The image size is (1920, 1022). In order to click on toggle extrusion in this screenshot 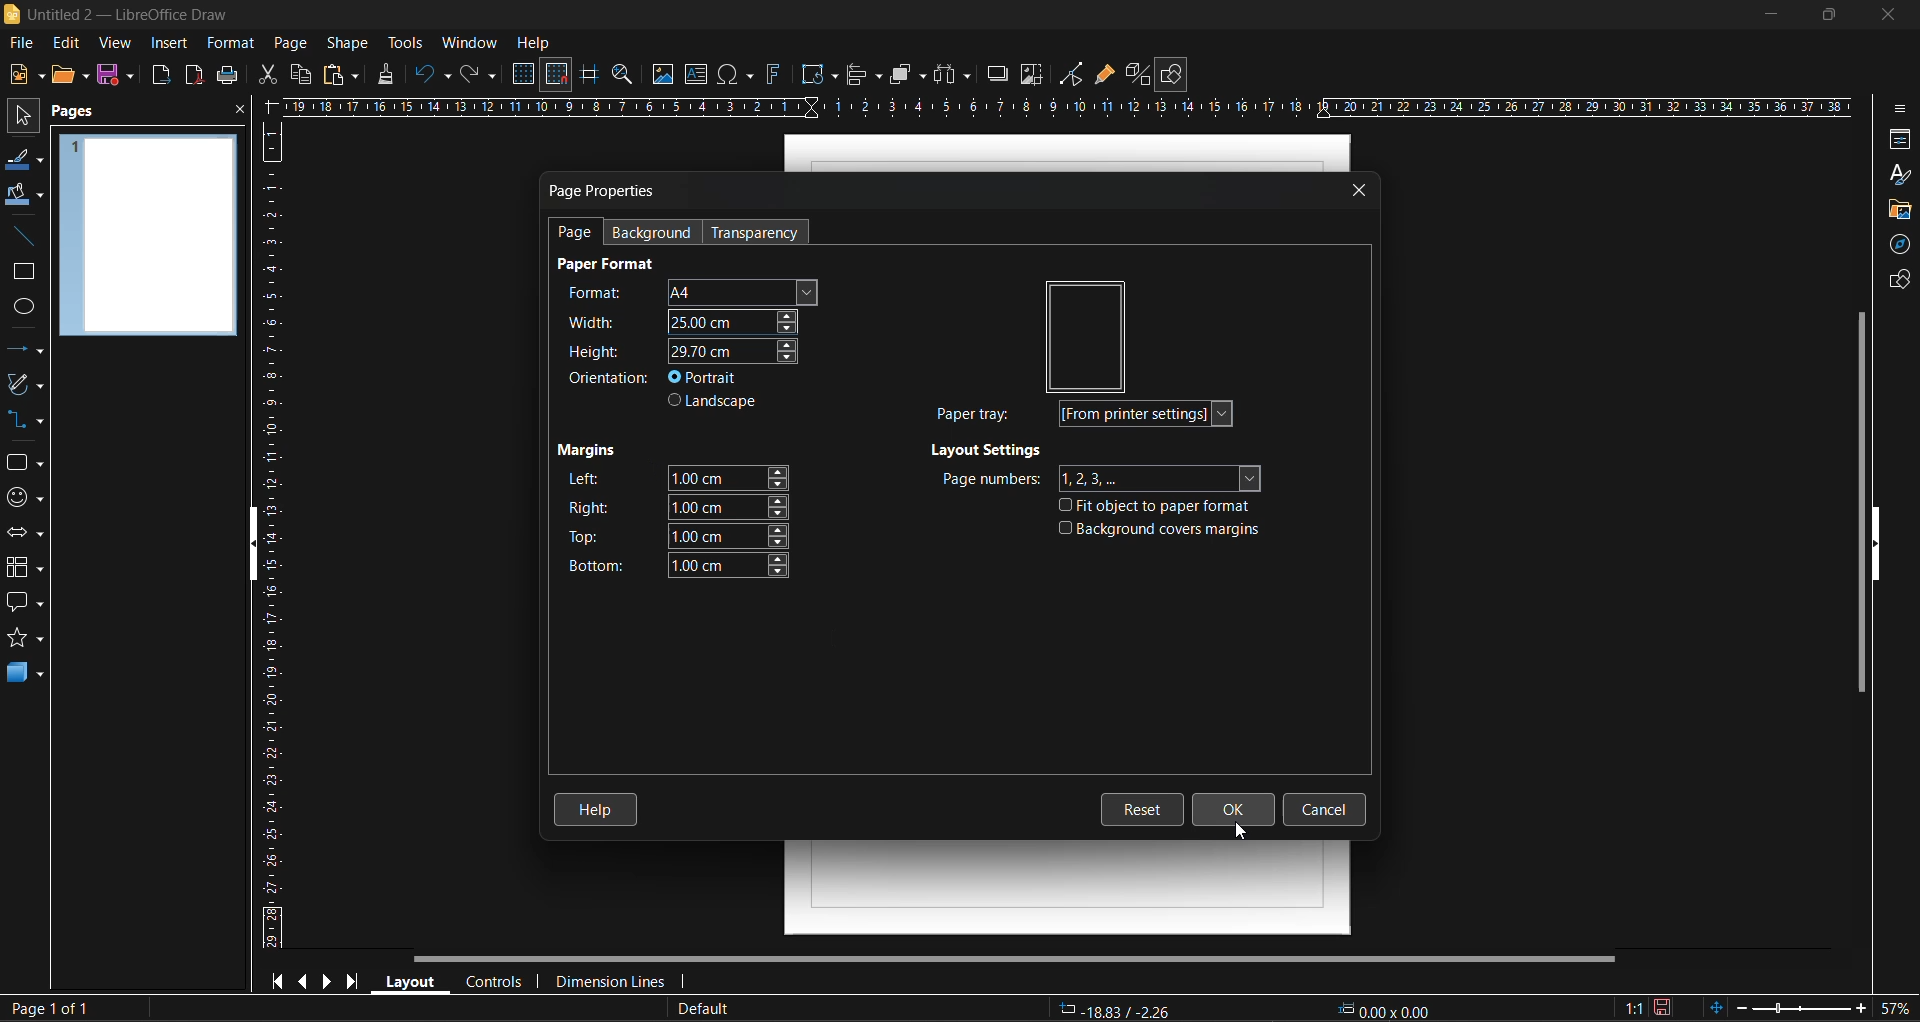, I will do `click(1140, 74)`.